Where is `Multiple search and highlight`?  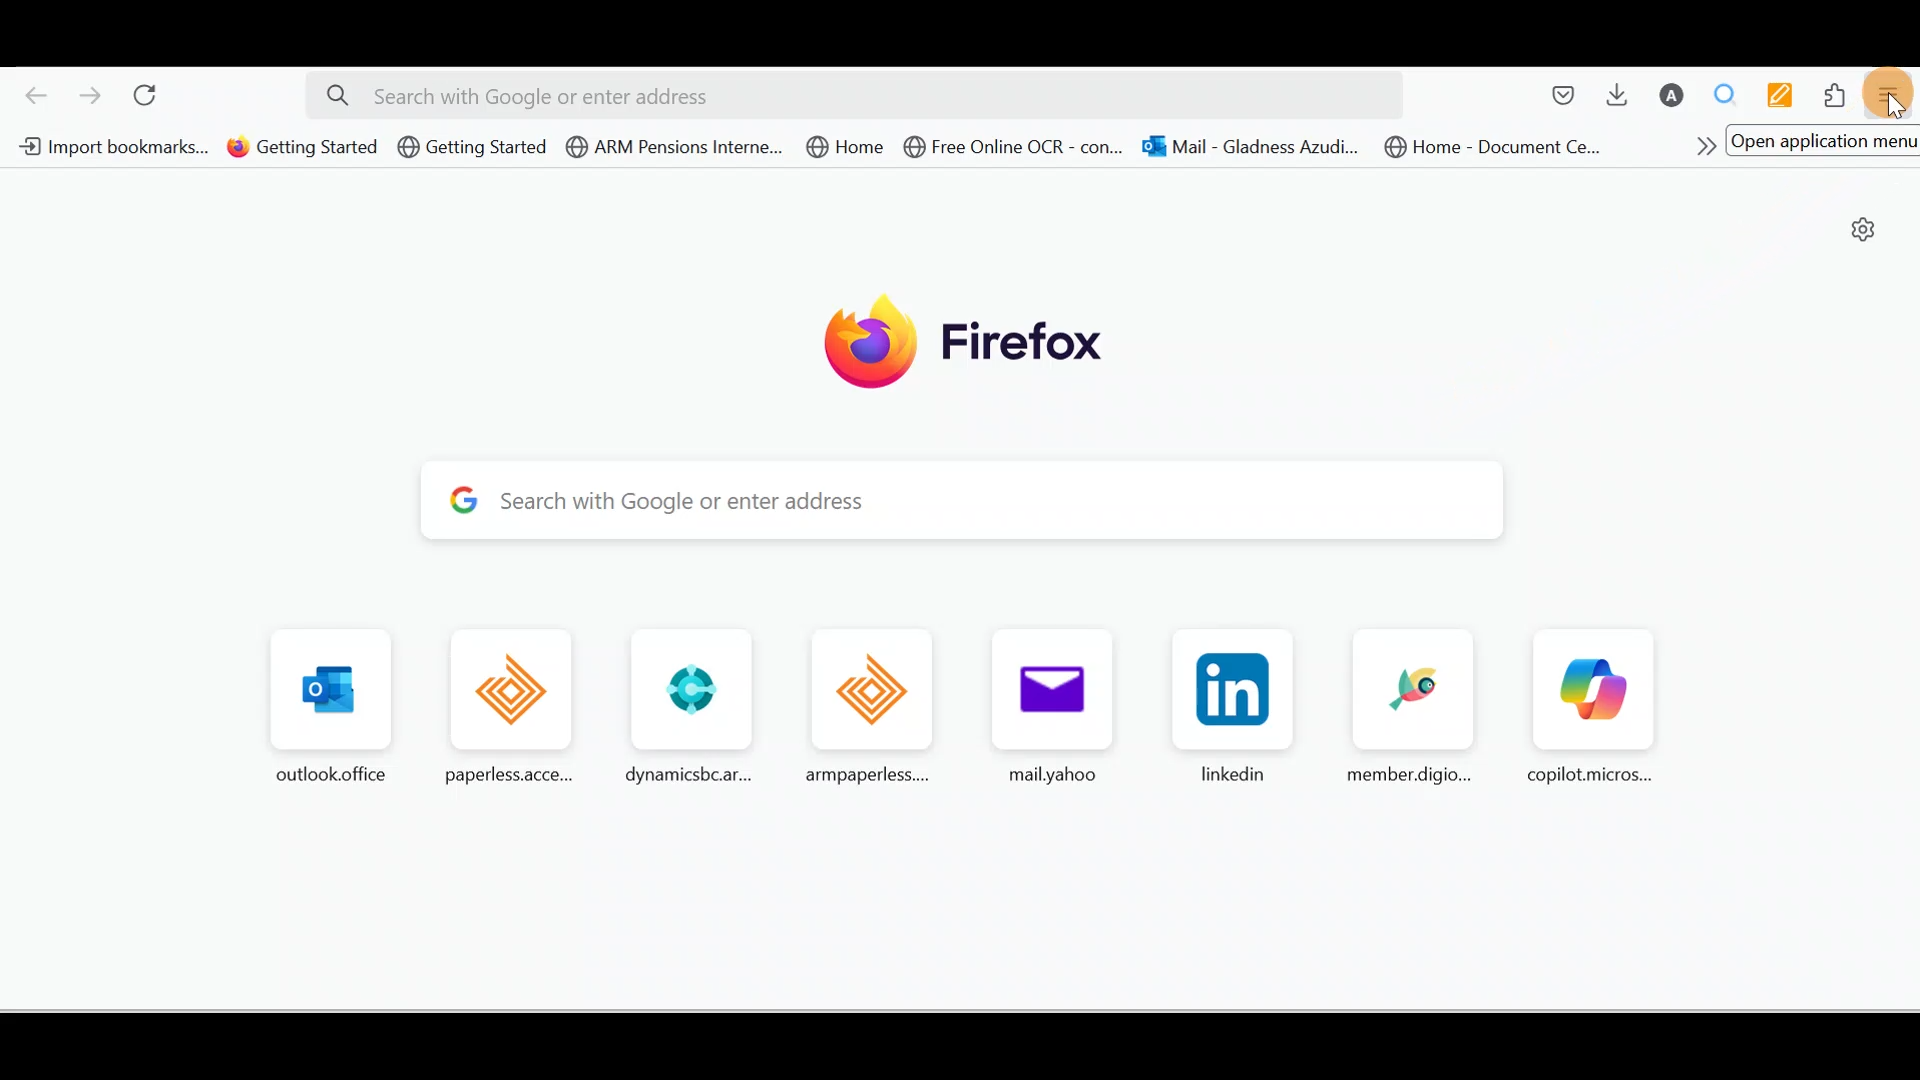
Multiple search and highlight is located at coordinates (1731, 95).